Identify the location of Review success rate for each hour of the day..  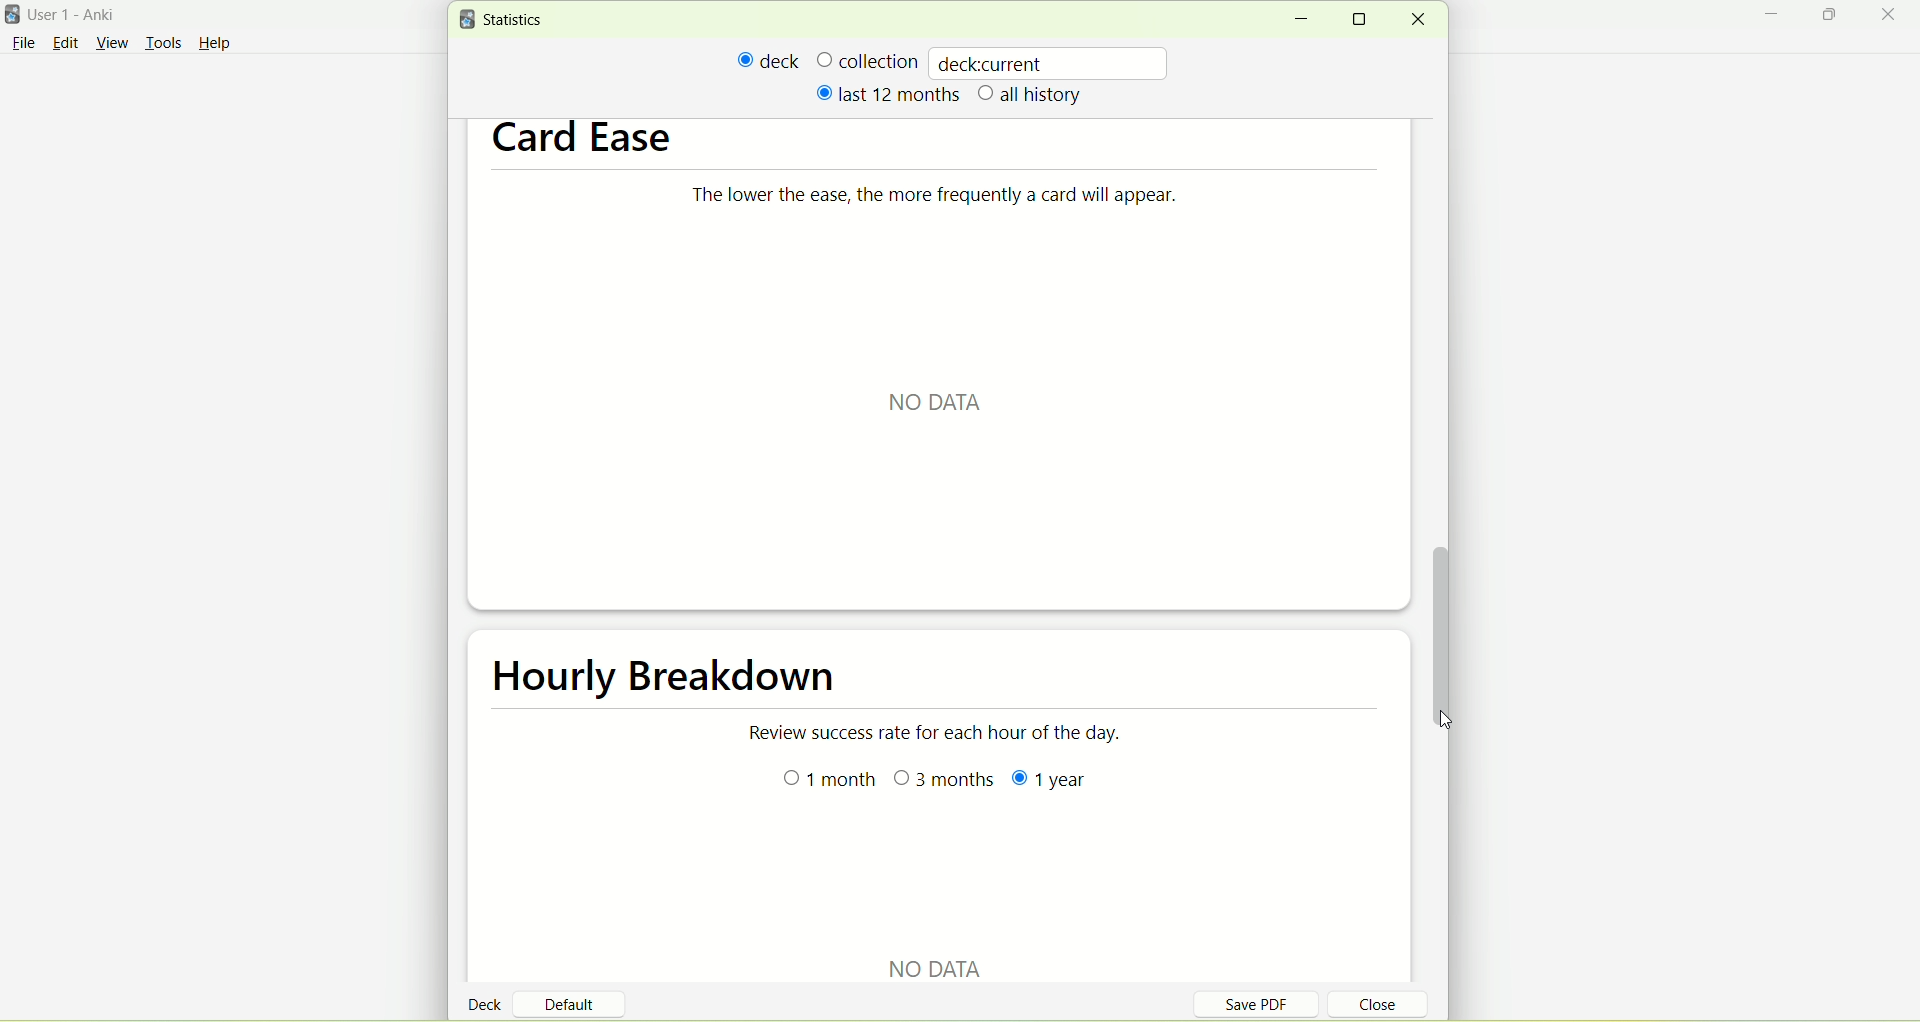
(941, 736).